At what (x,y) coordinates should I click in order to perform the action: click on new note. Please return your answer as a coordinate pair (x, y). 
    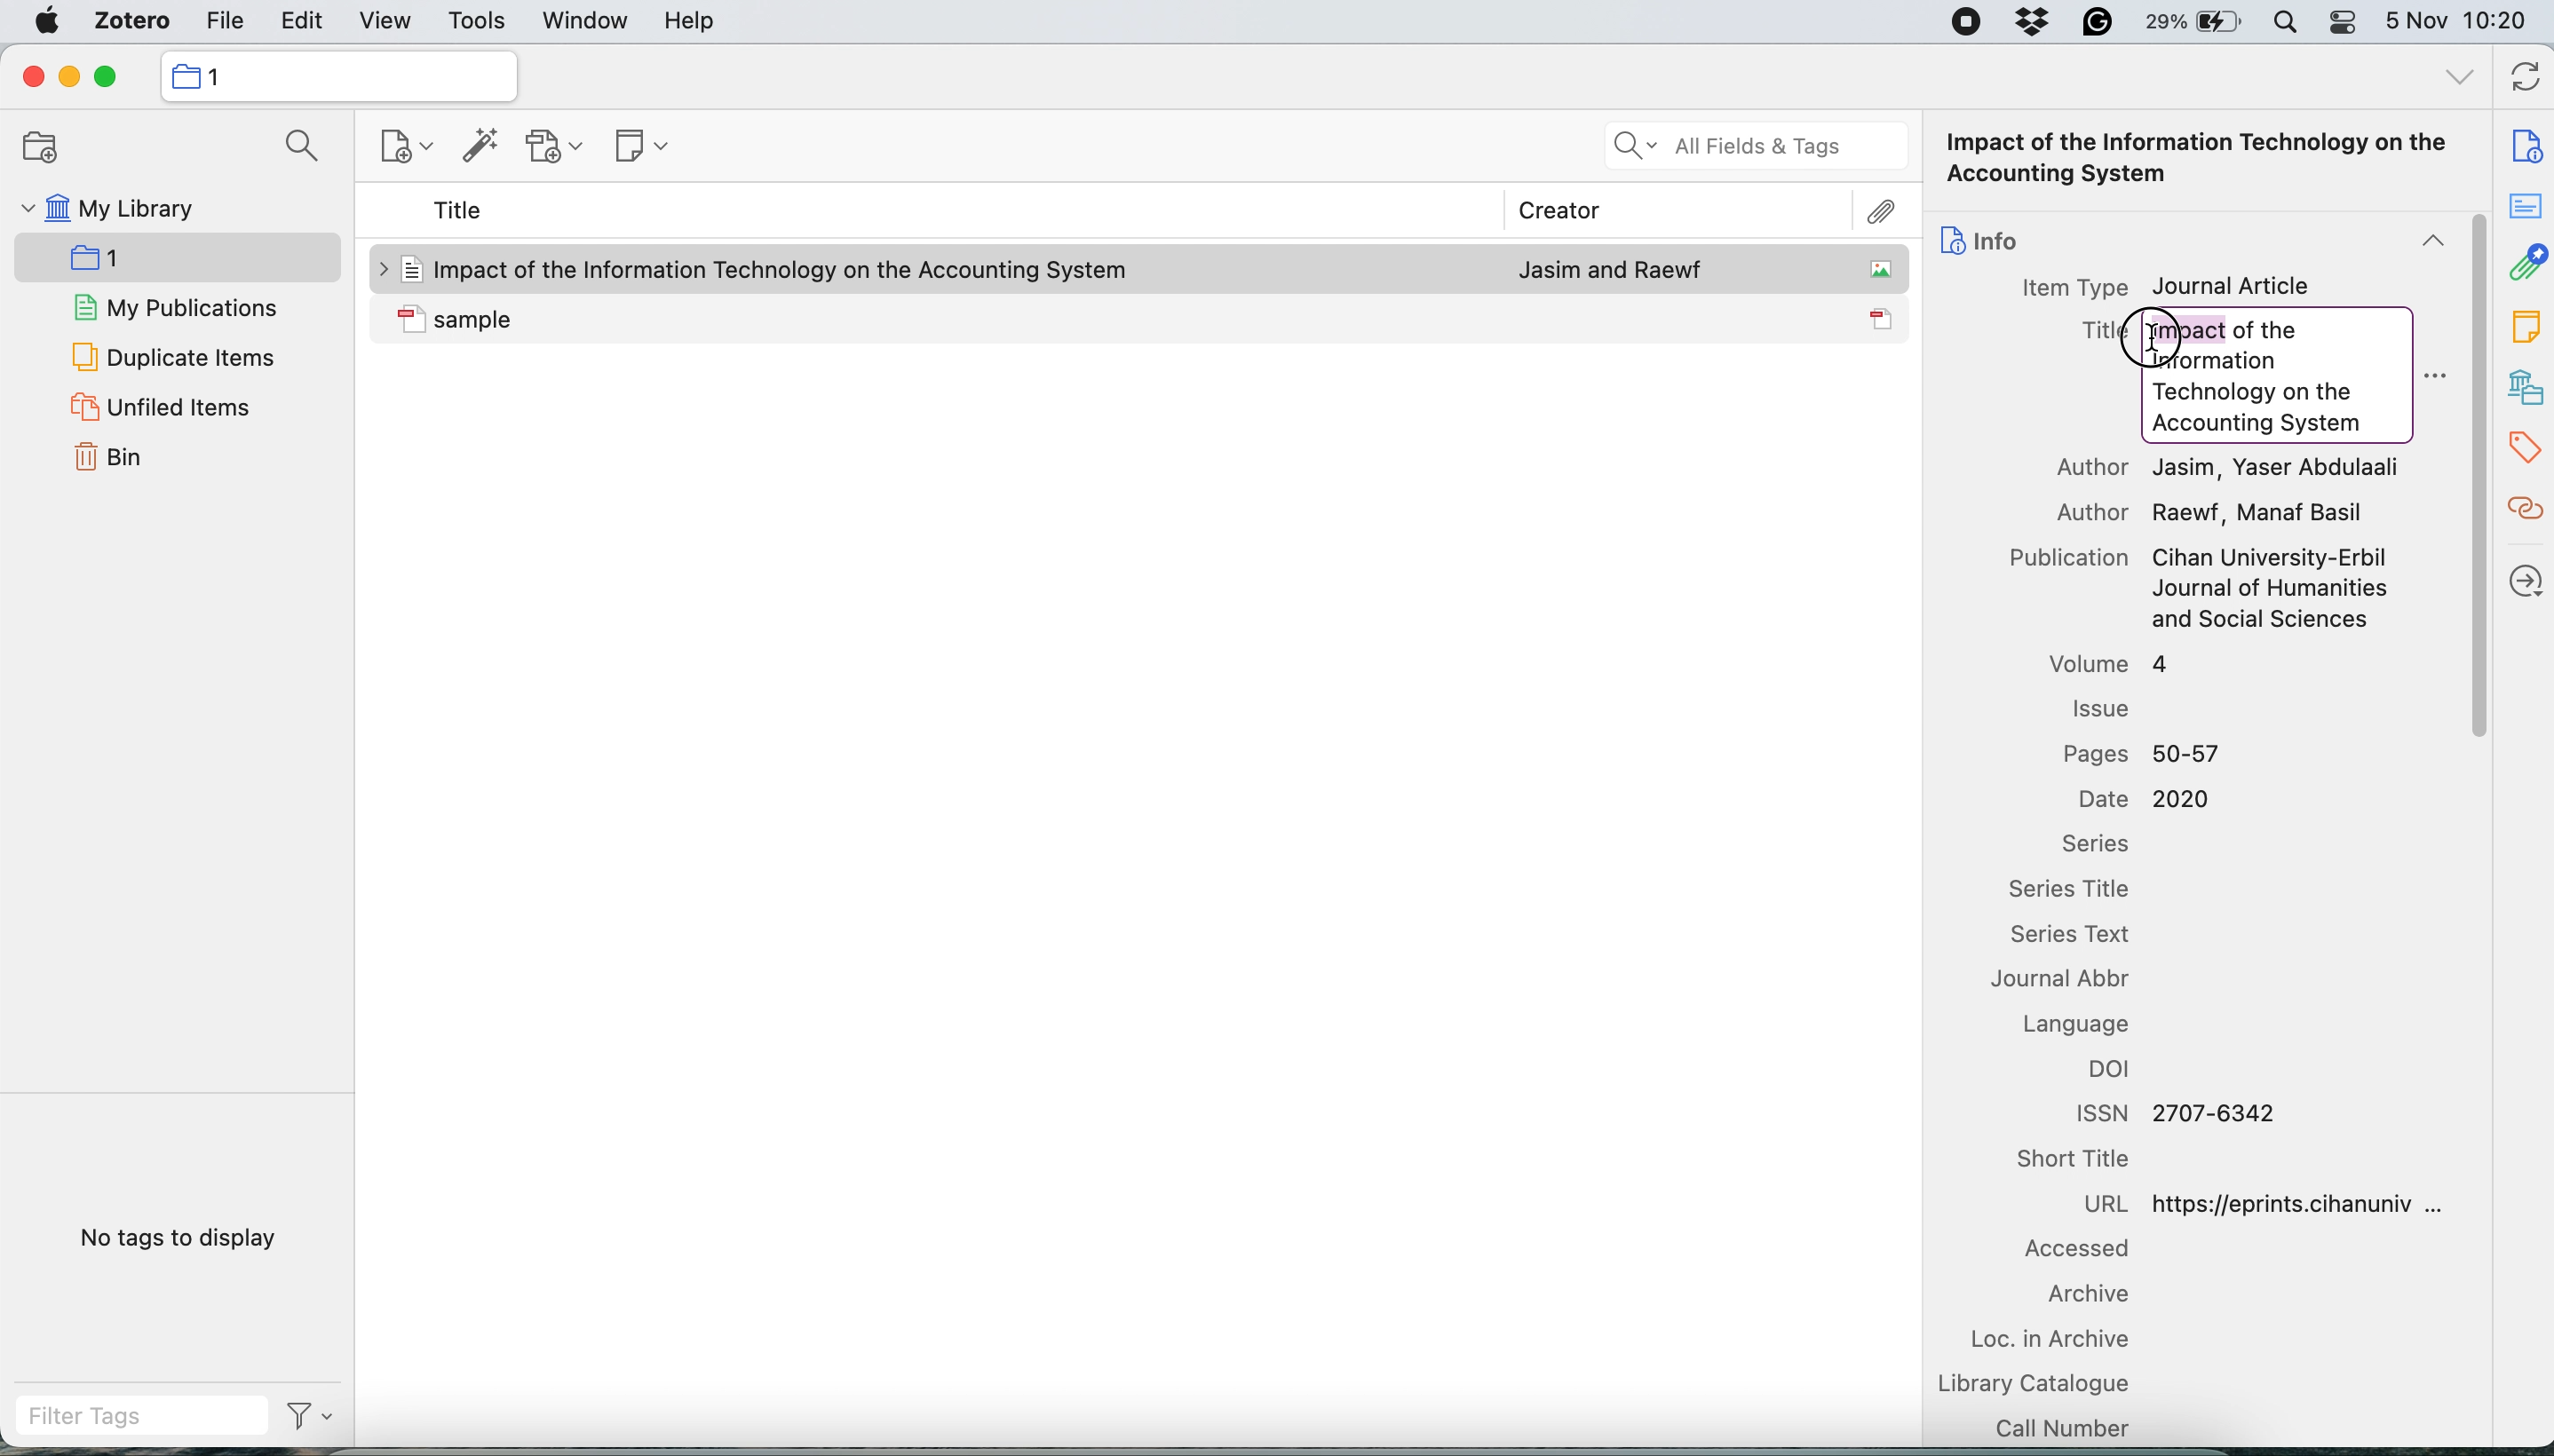
    Looking at the image, I should click on (639, 148).